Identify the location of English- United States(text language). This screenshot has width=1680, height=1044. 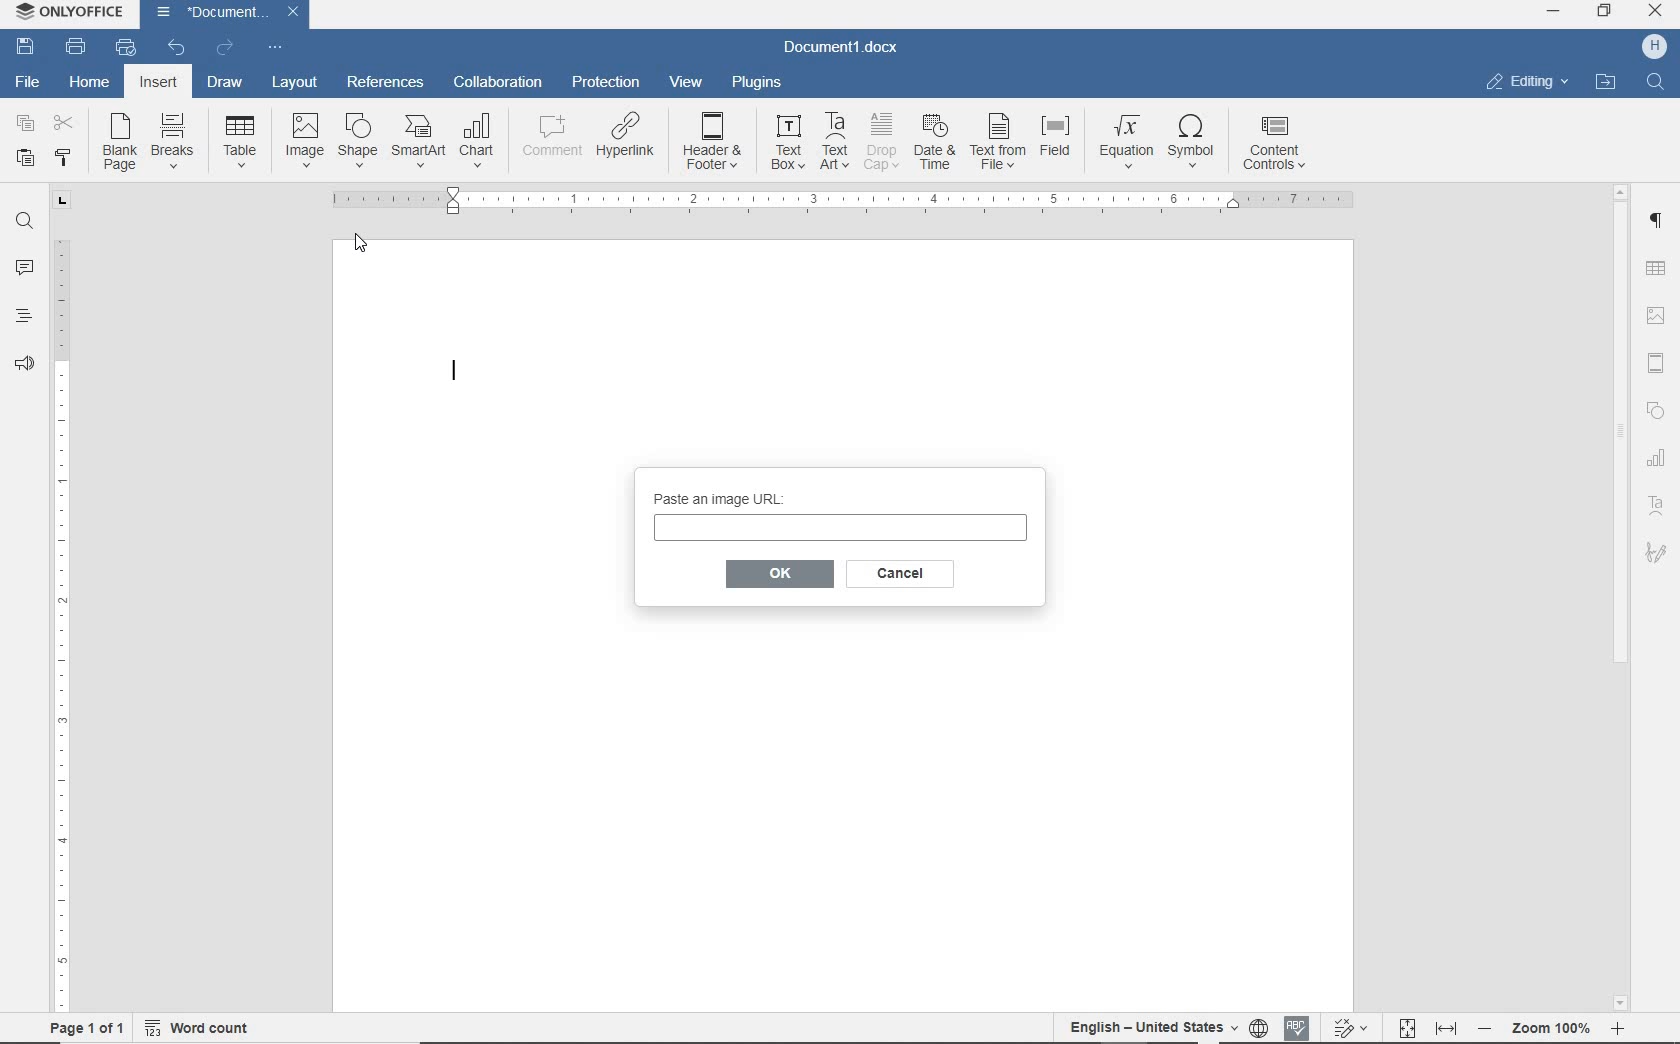
(1152, 1029).